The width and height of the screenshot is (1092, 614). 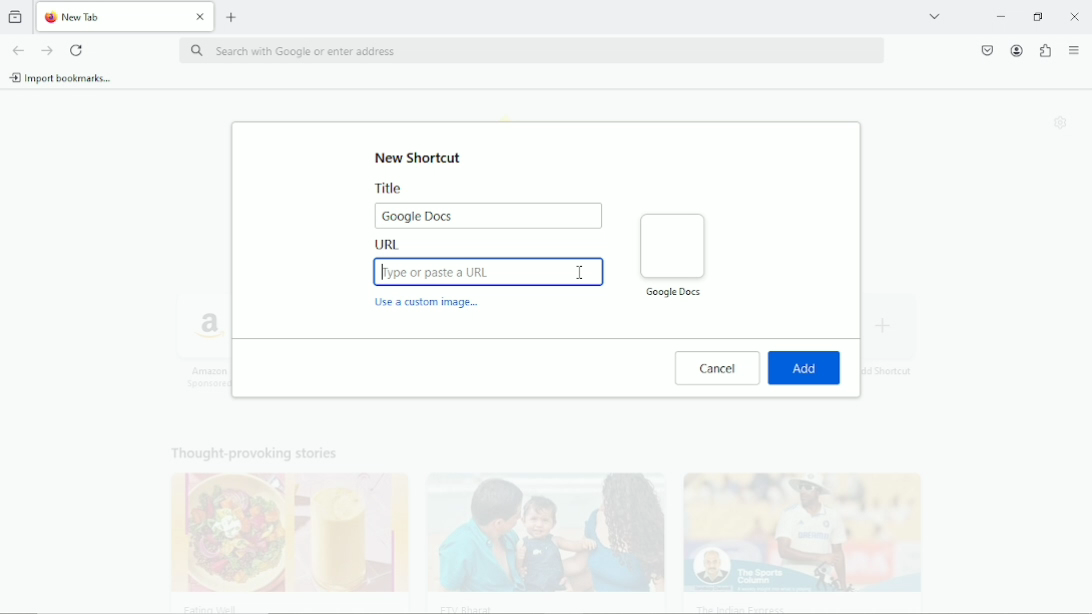 I want to click on New Tab, so click(x=110, y=17).